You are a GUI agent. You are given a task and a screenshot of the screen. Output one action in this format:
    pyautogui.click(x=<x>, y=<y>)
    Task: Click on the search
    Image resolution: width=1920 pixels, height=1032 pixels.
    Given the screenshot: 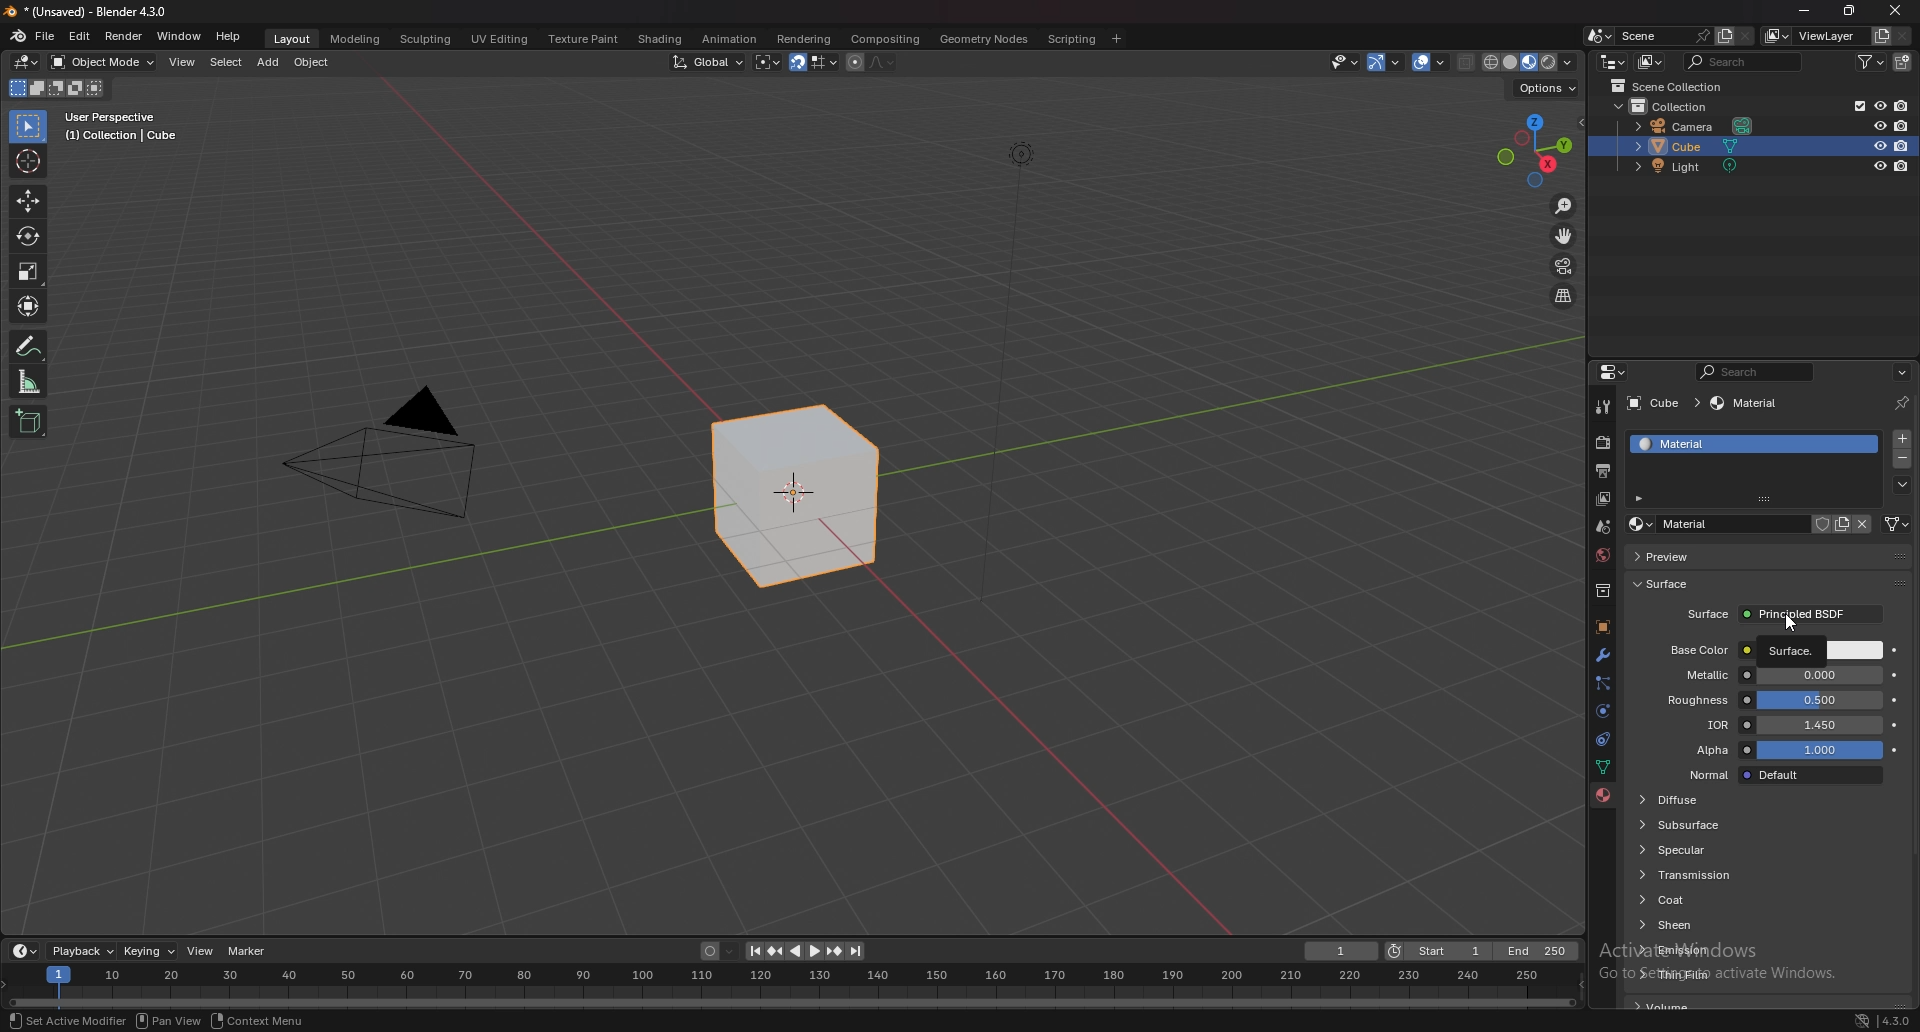 What is the action you would take?
    pyautogui.click(x=1760, y=372)
    